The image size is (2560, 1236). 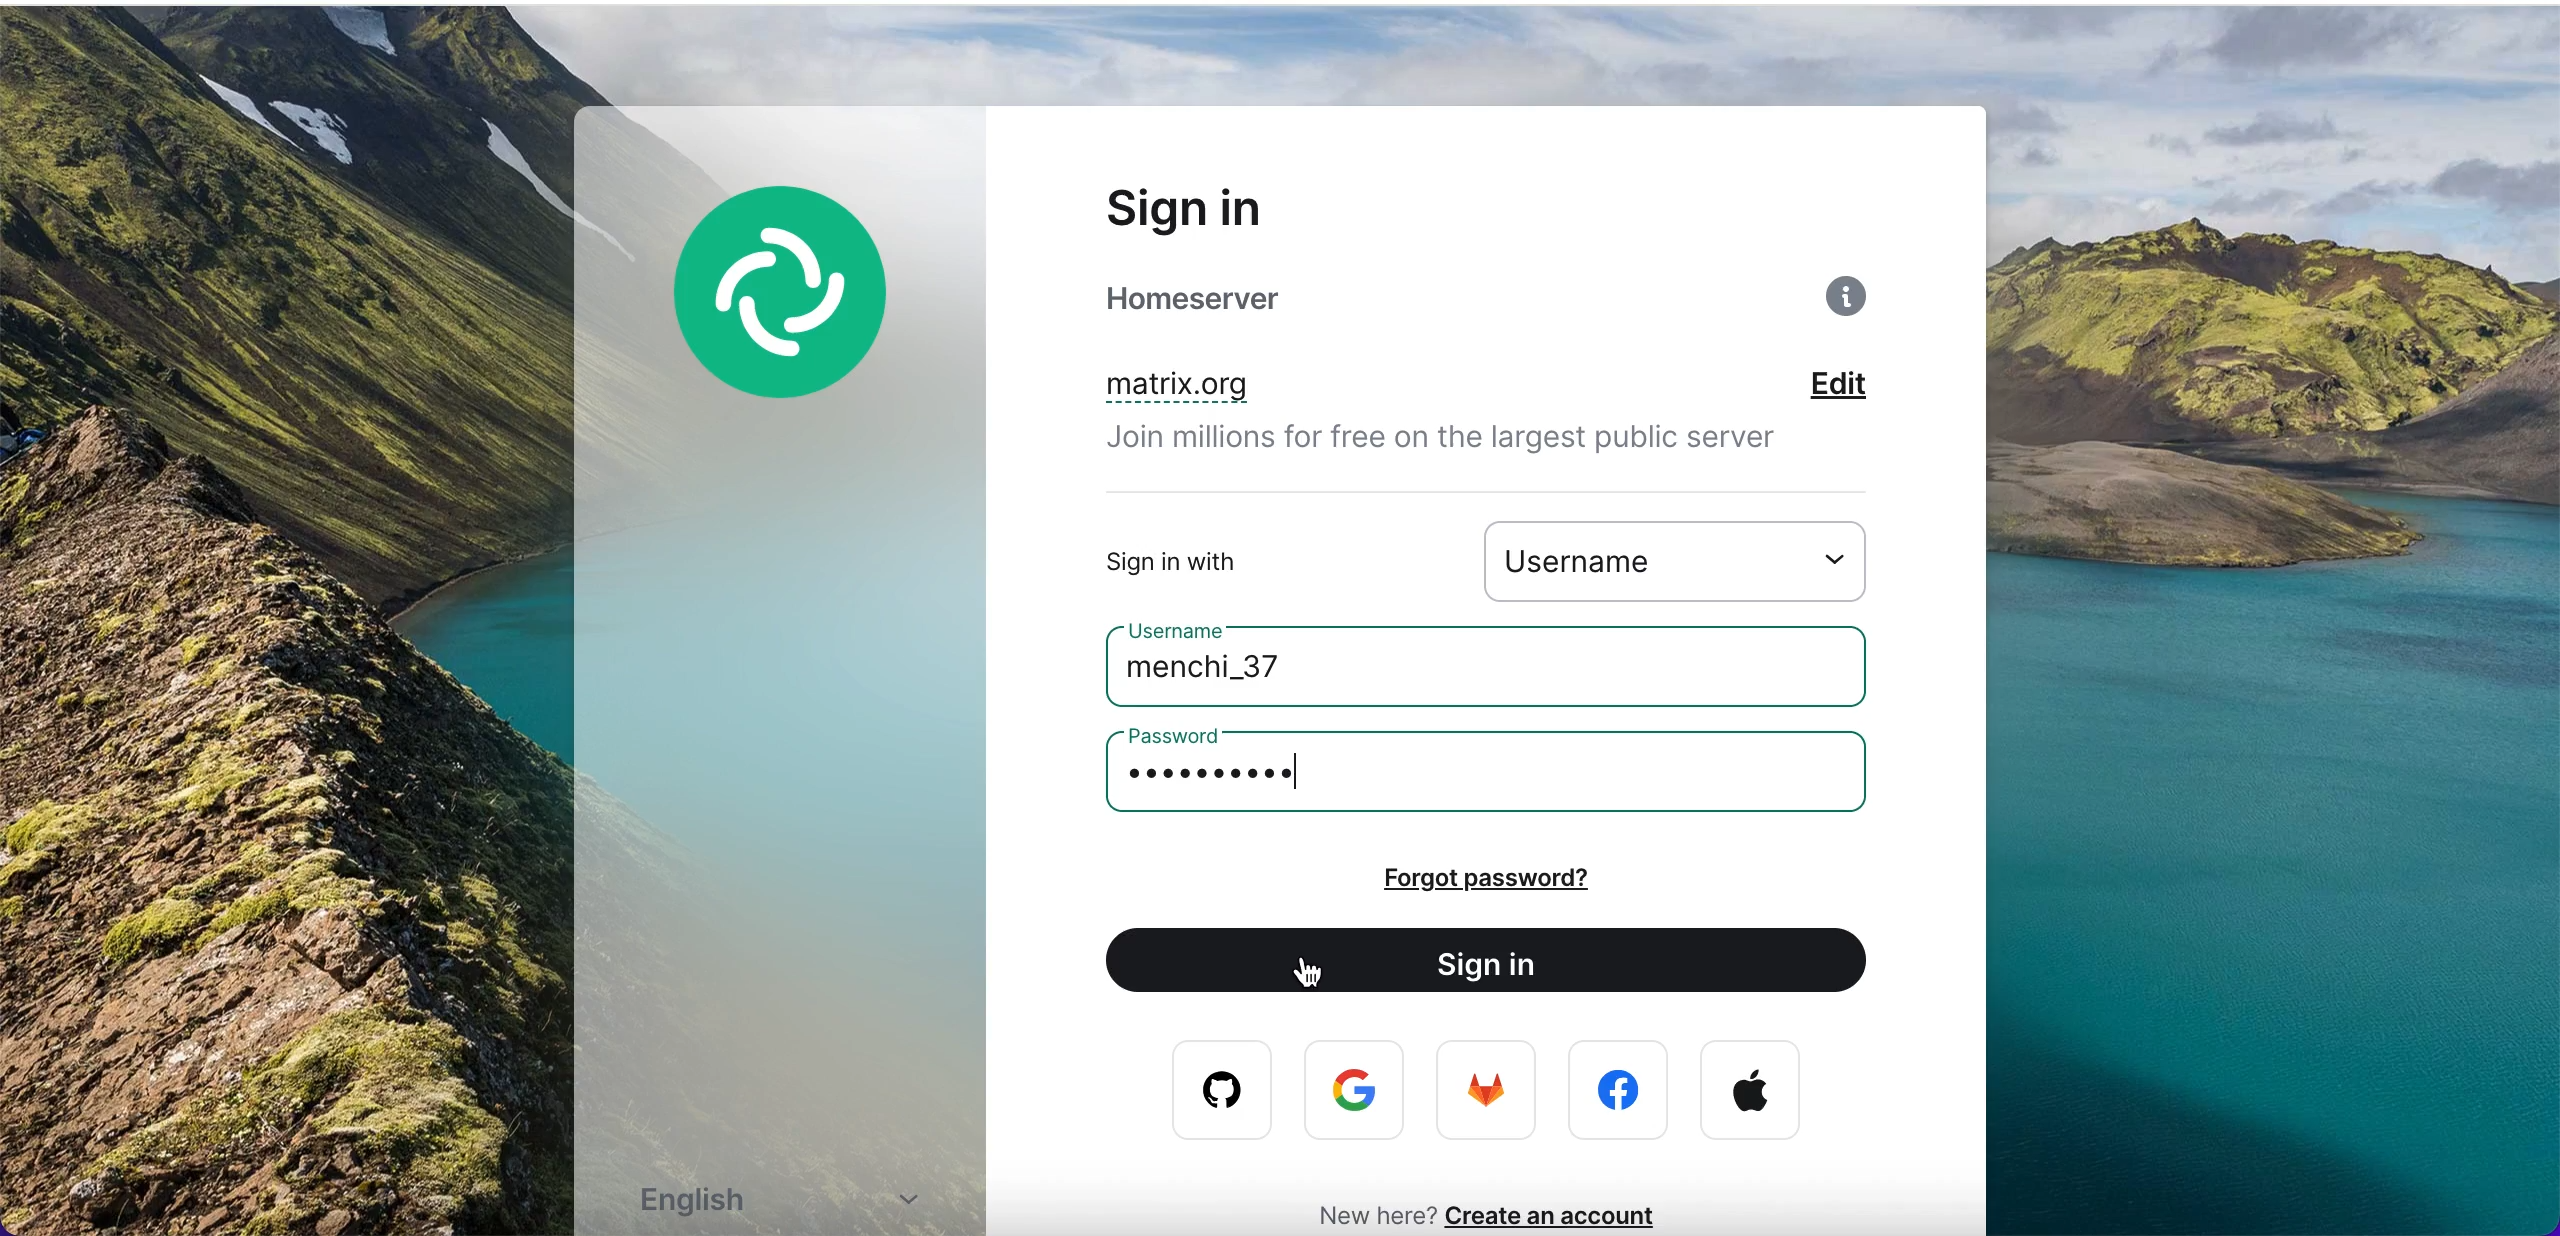 What do you see at coordinates (1188, 735) in the screenshot?
I see `password` at bounding box center [1188, 735].